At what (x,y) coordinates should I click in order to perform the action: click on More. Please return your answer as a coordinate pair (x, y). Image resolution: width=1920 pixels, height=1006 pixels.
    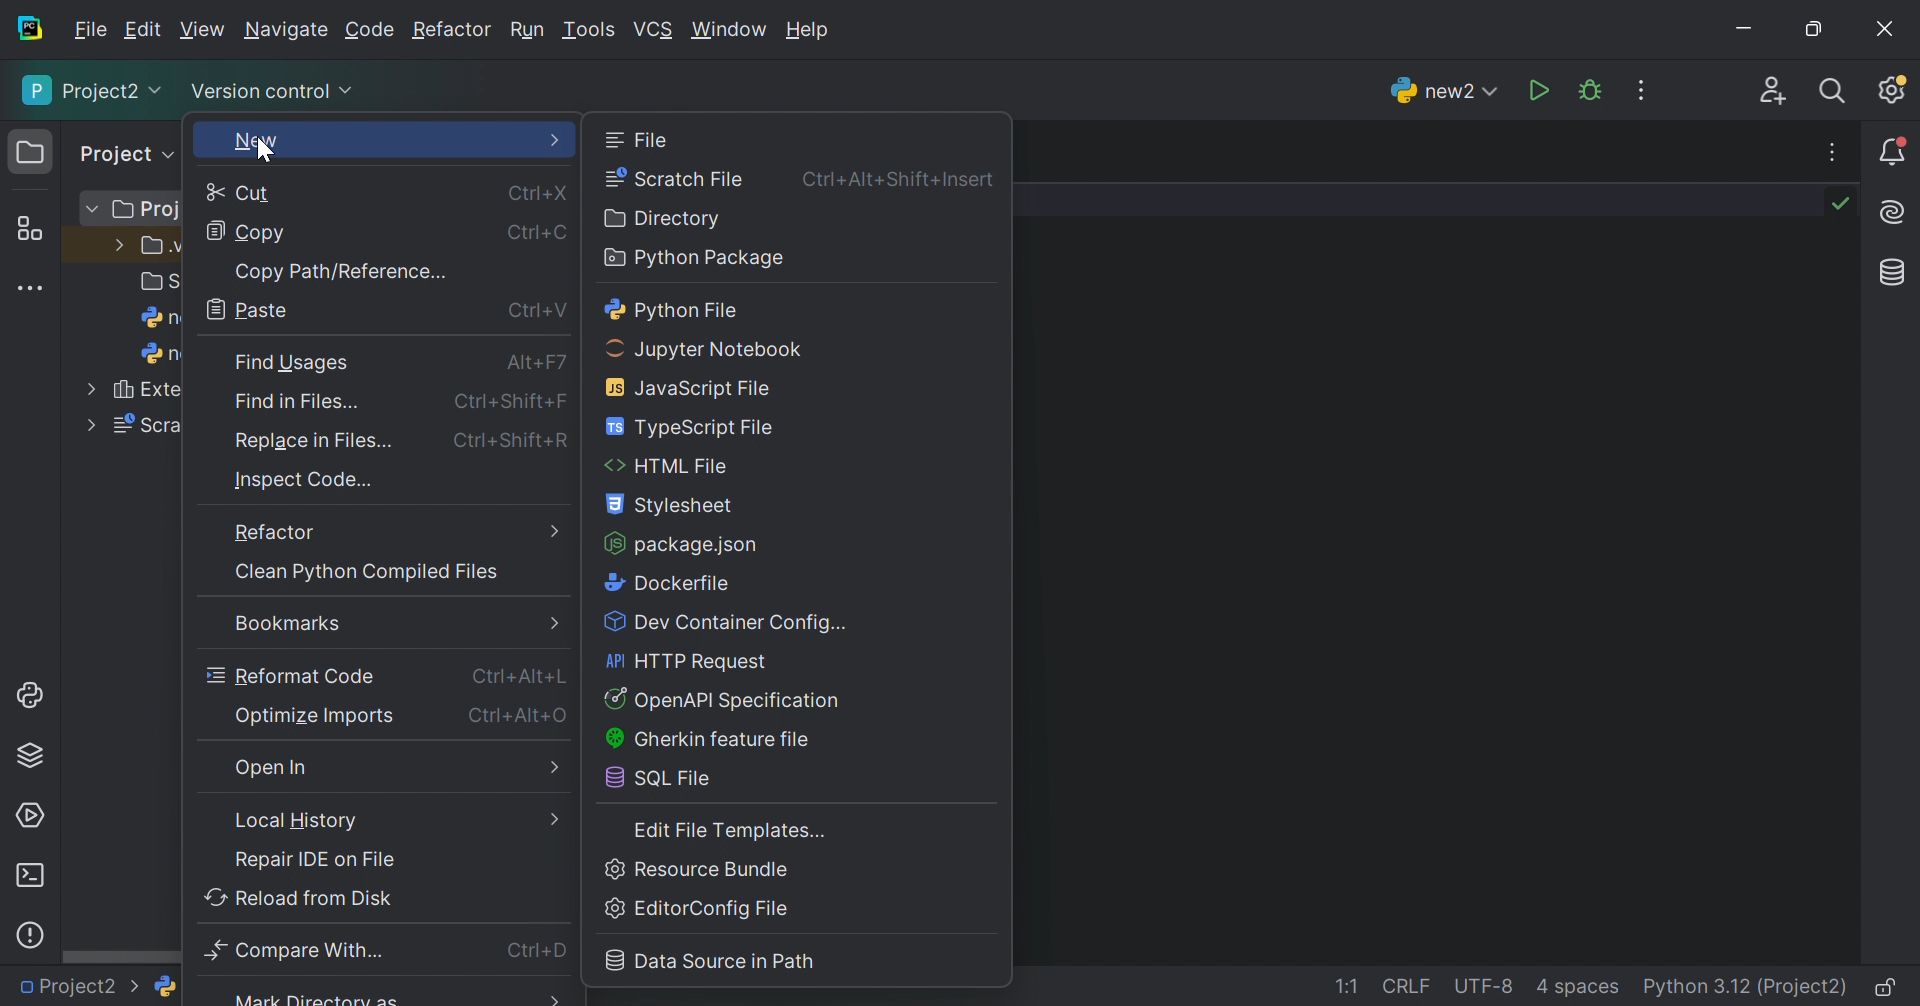
    Looking at the image, I should click on (114, 245).